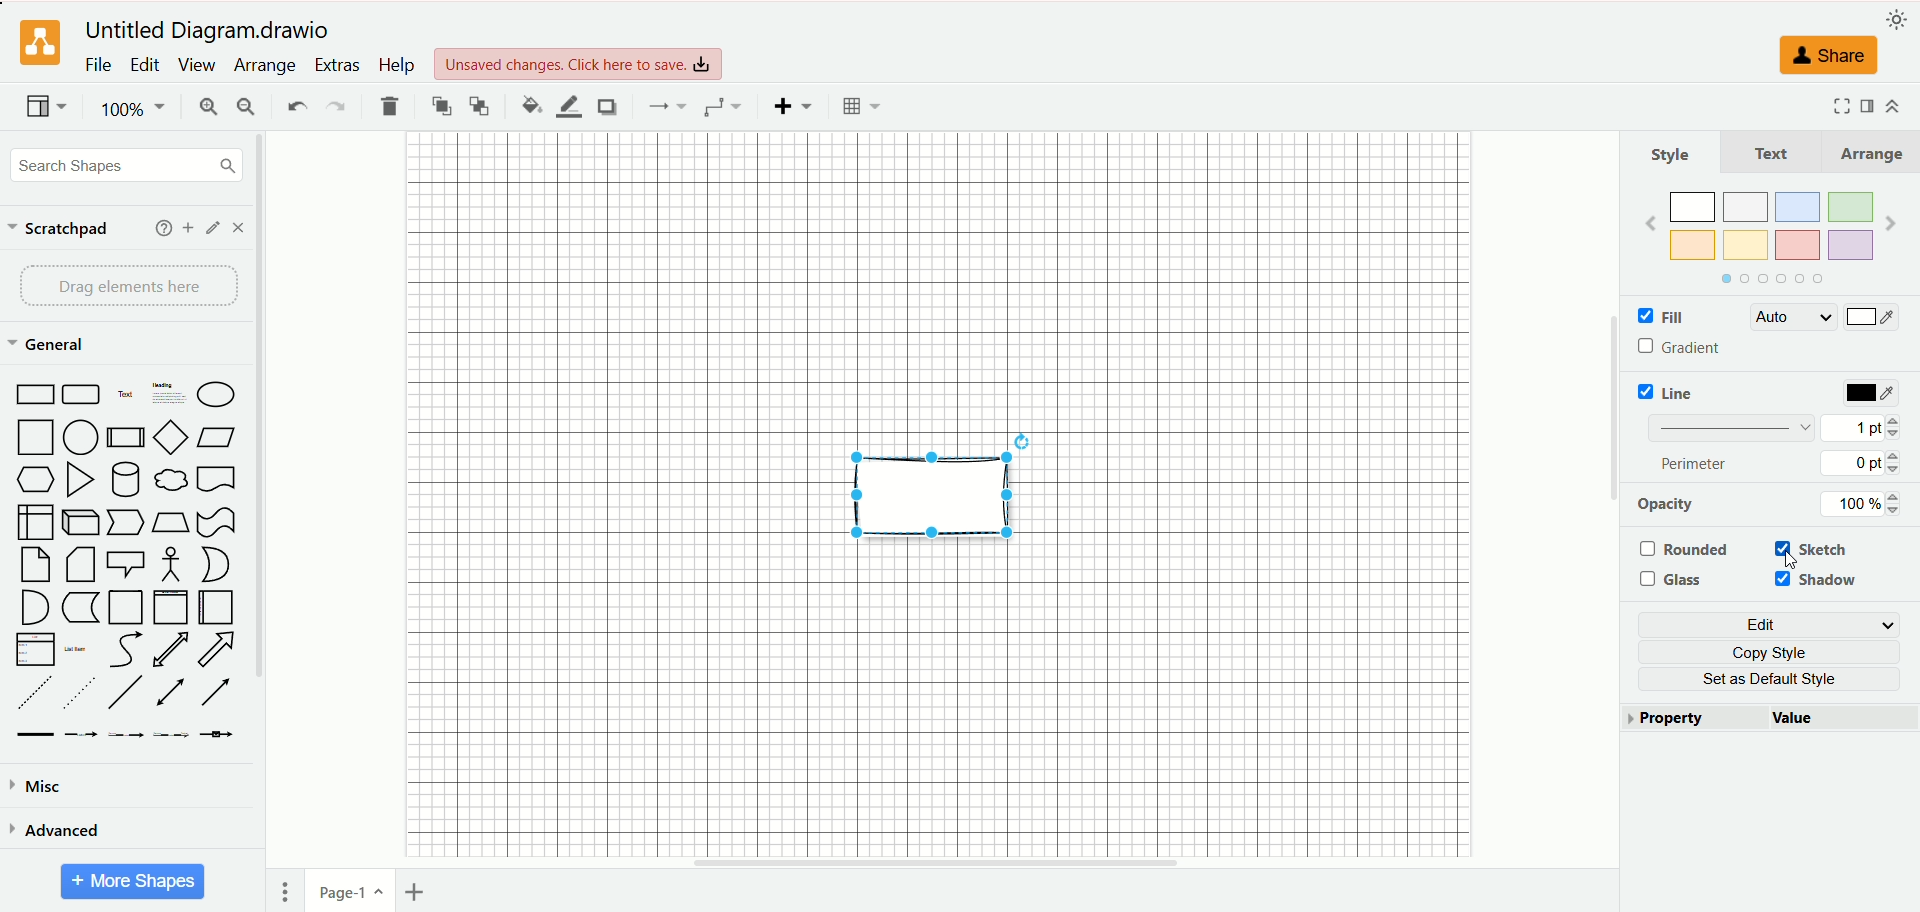  Describe the element at coordinates (1796, 562) in the screenshot. I see `cursor at sketch` at that location.